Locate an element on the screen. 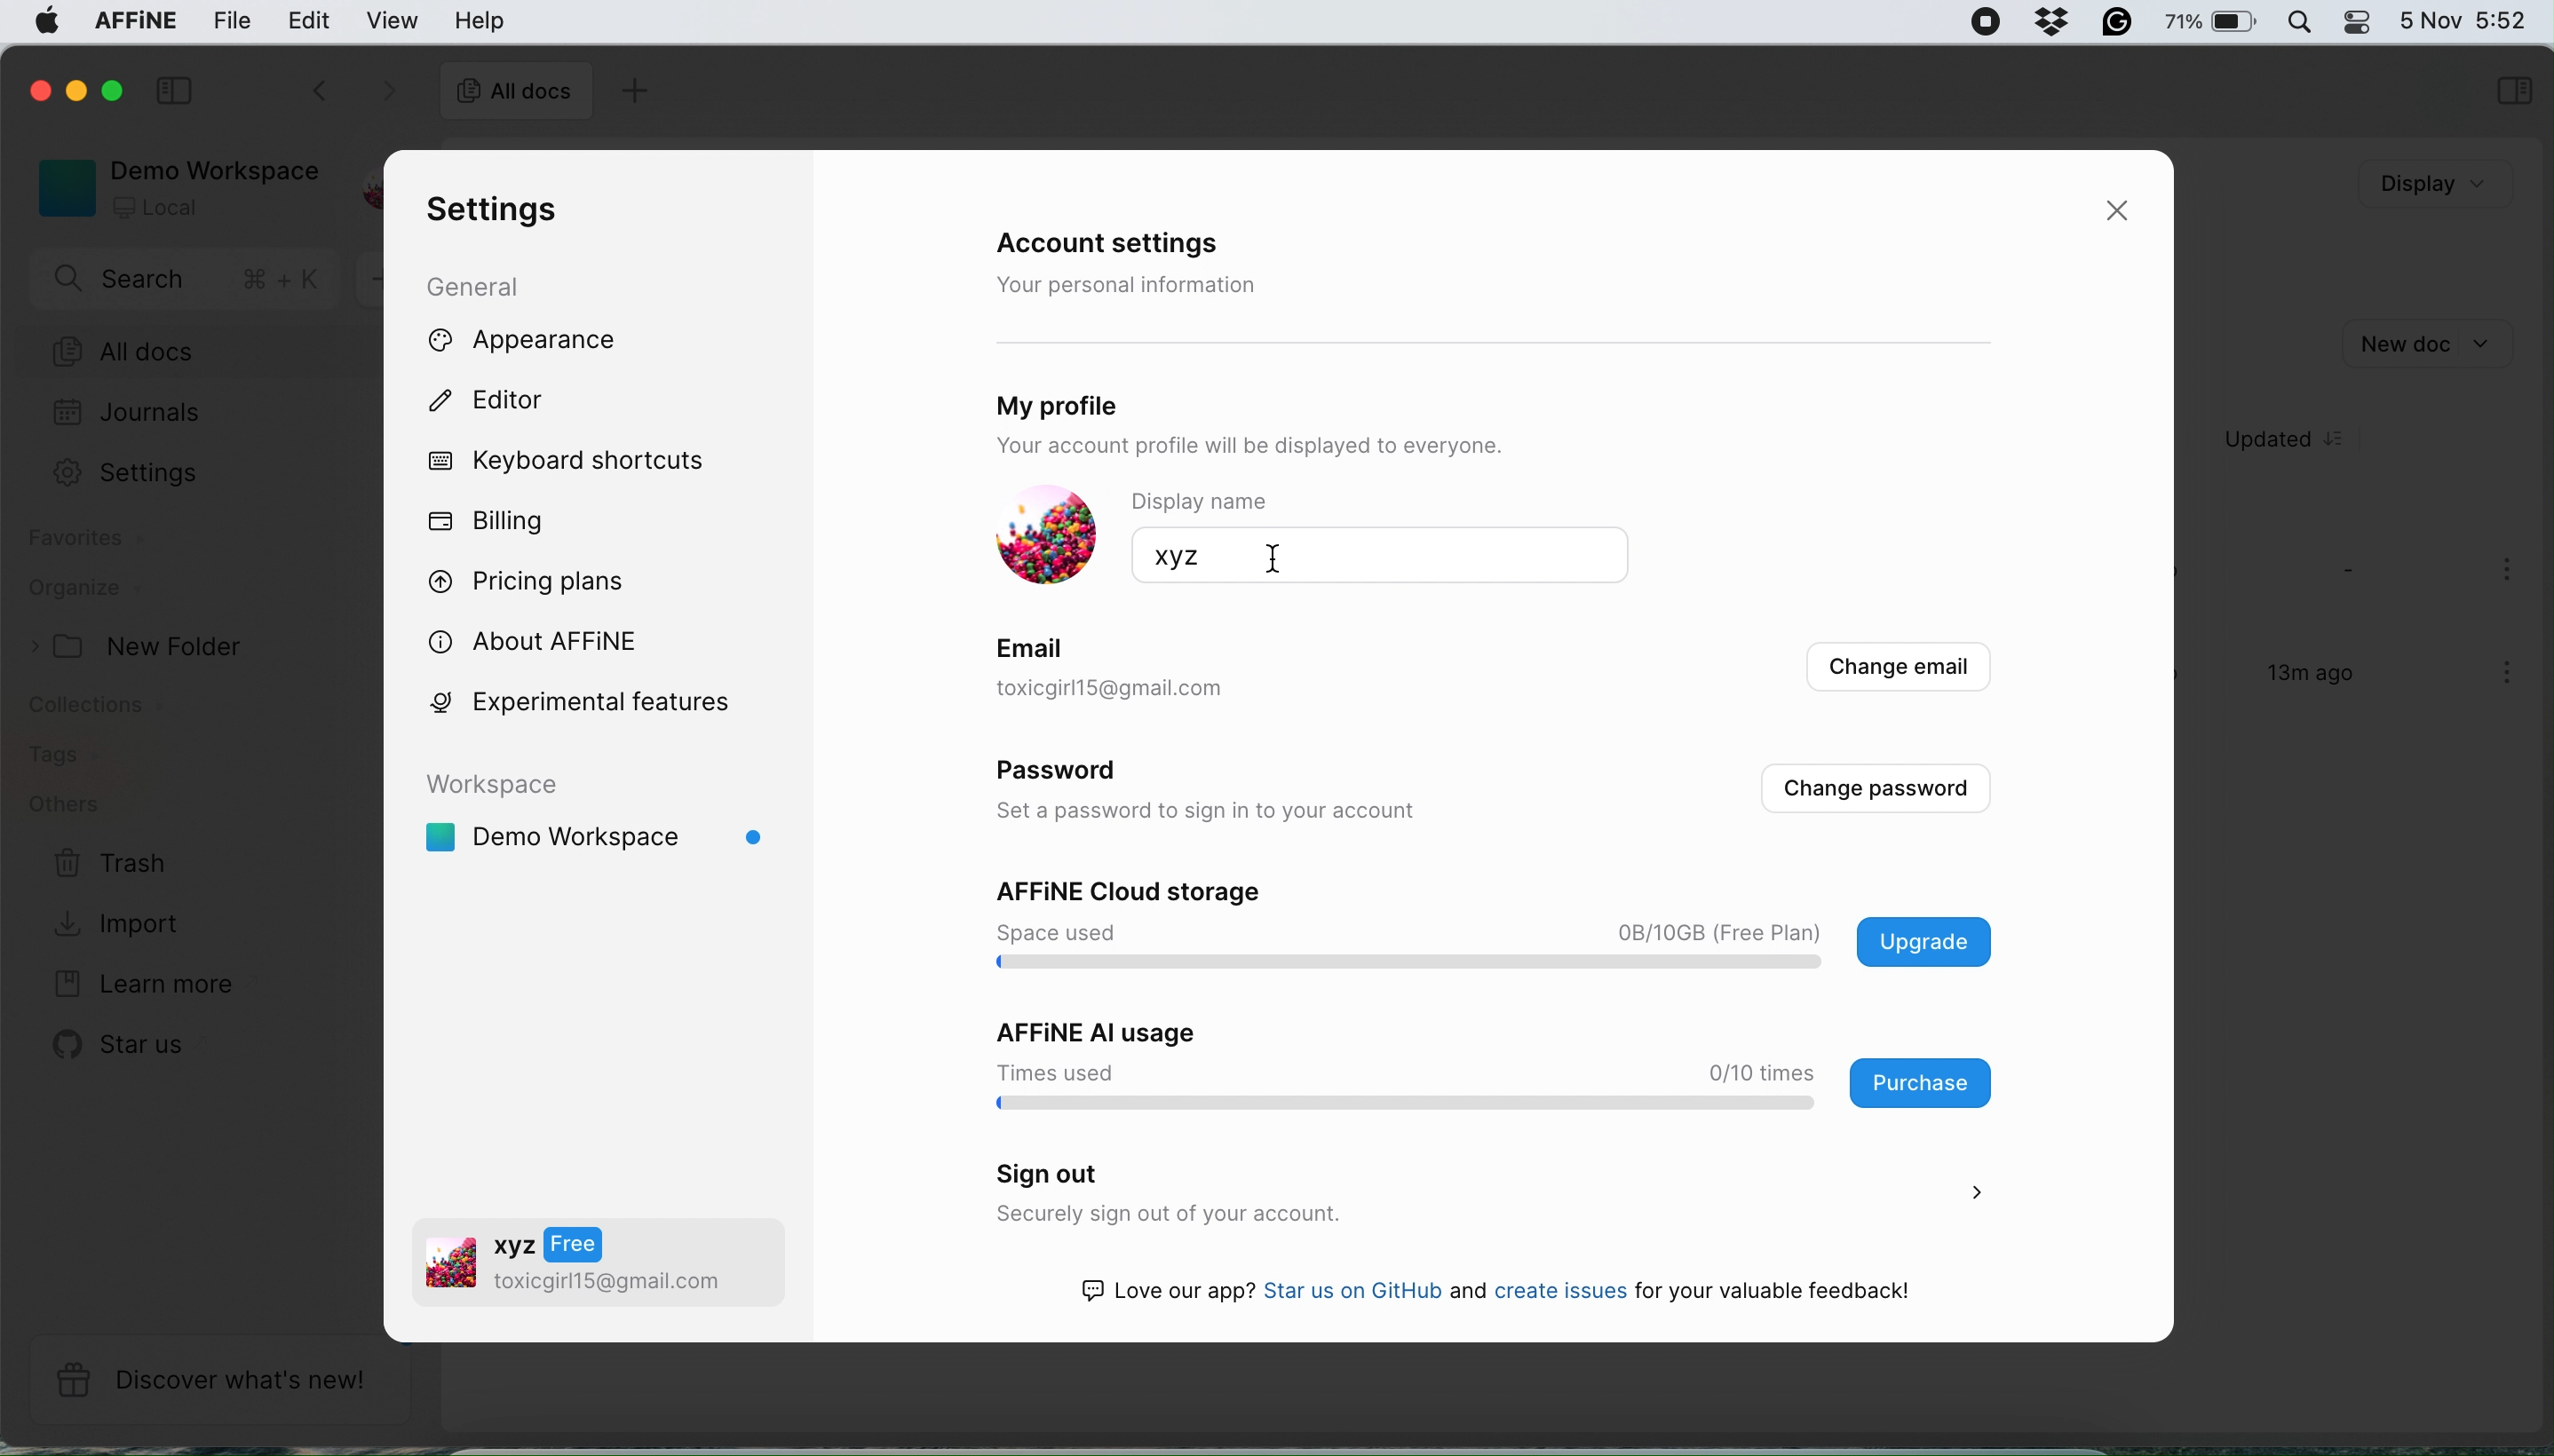 This screenshot has width=2554, height=1456. Your account profile will be displayed to everyone. is located at coordinates (1330, 448).